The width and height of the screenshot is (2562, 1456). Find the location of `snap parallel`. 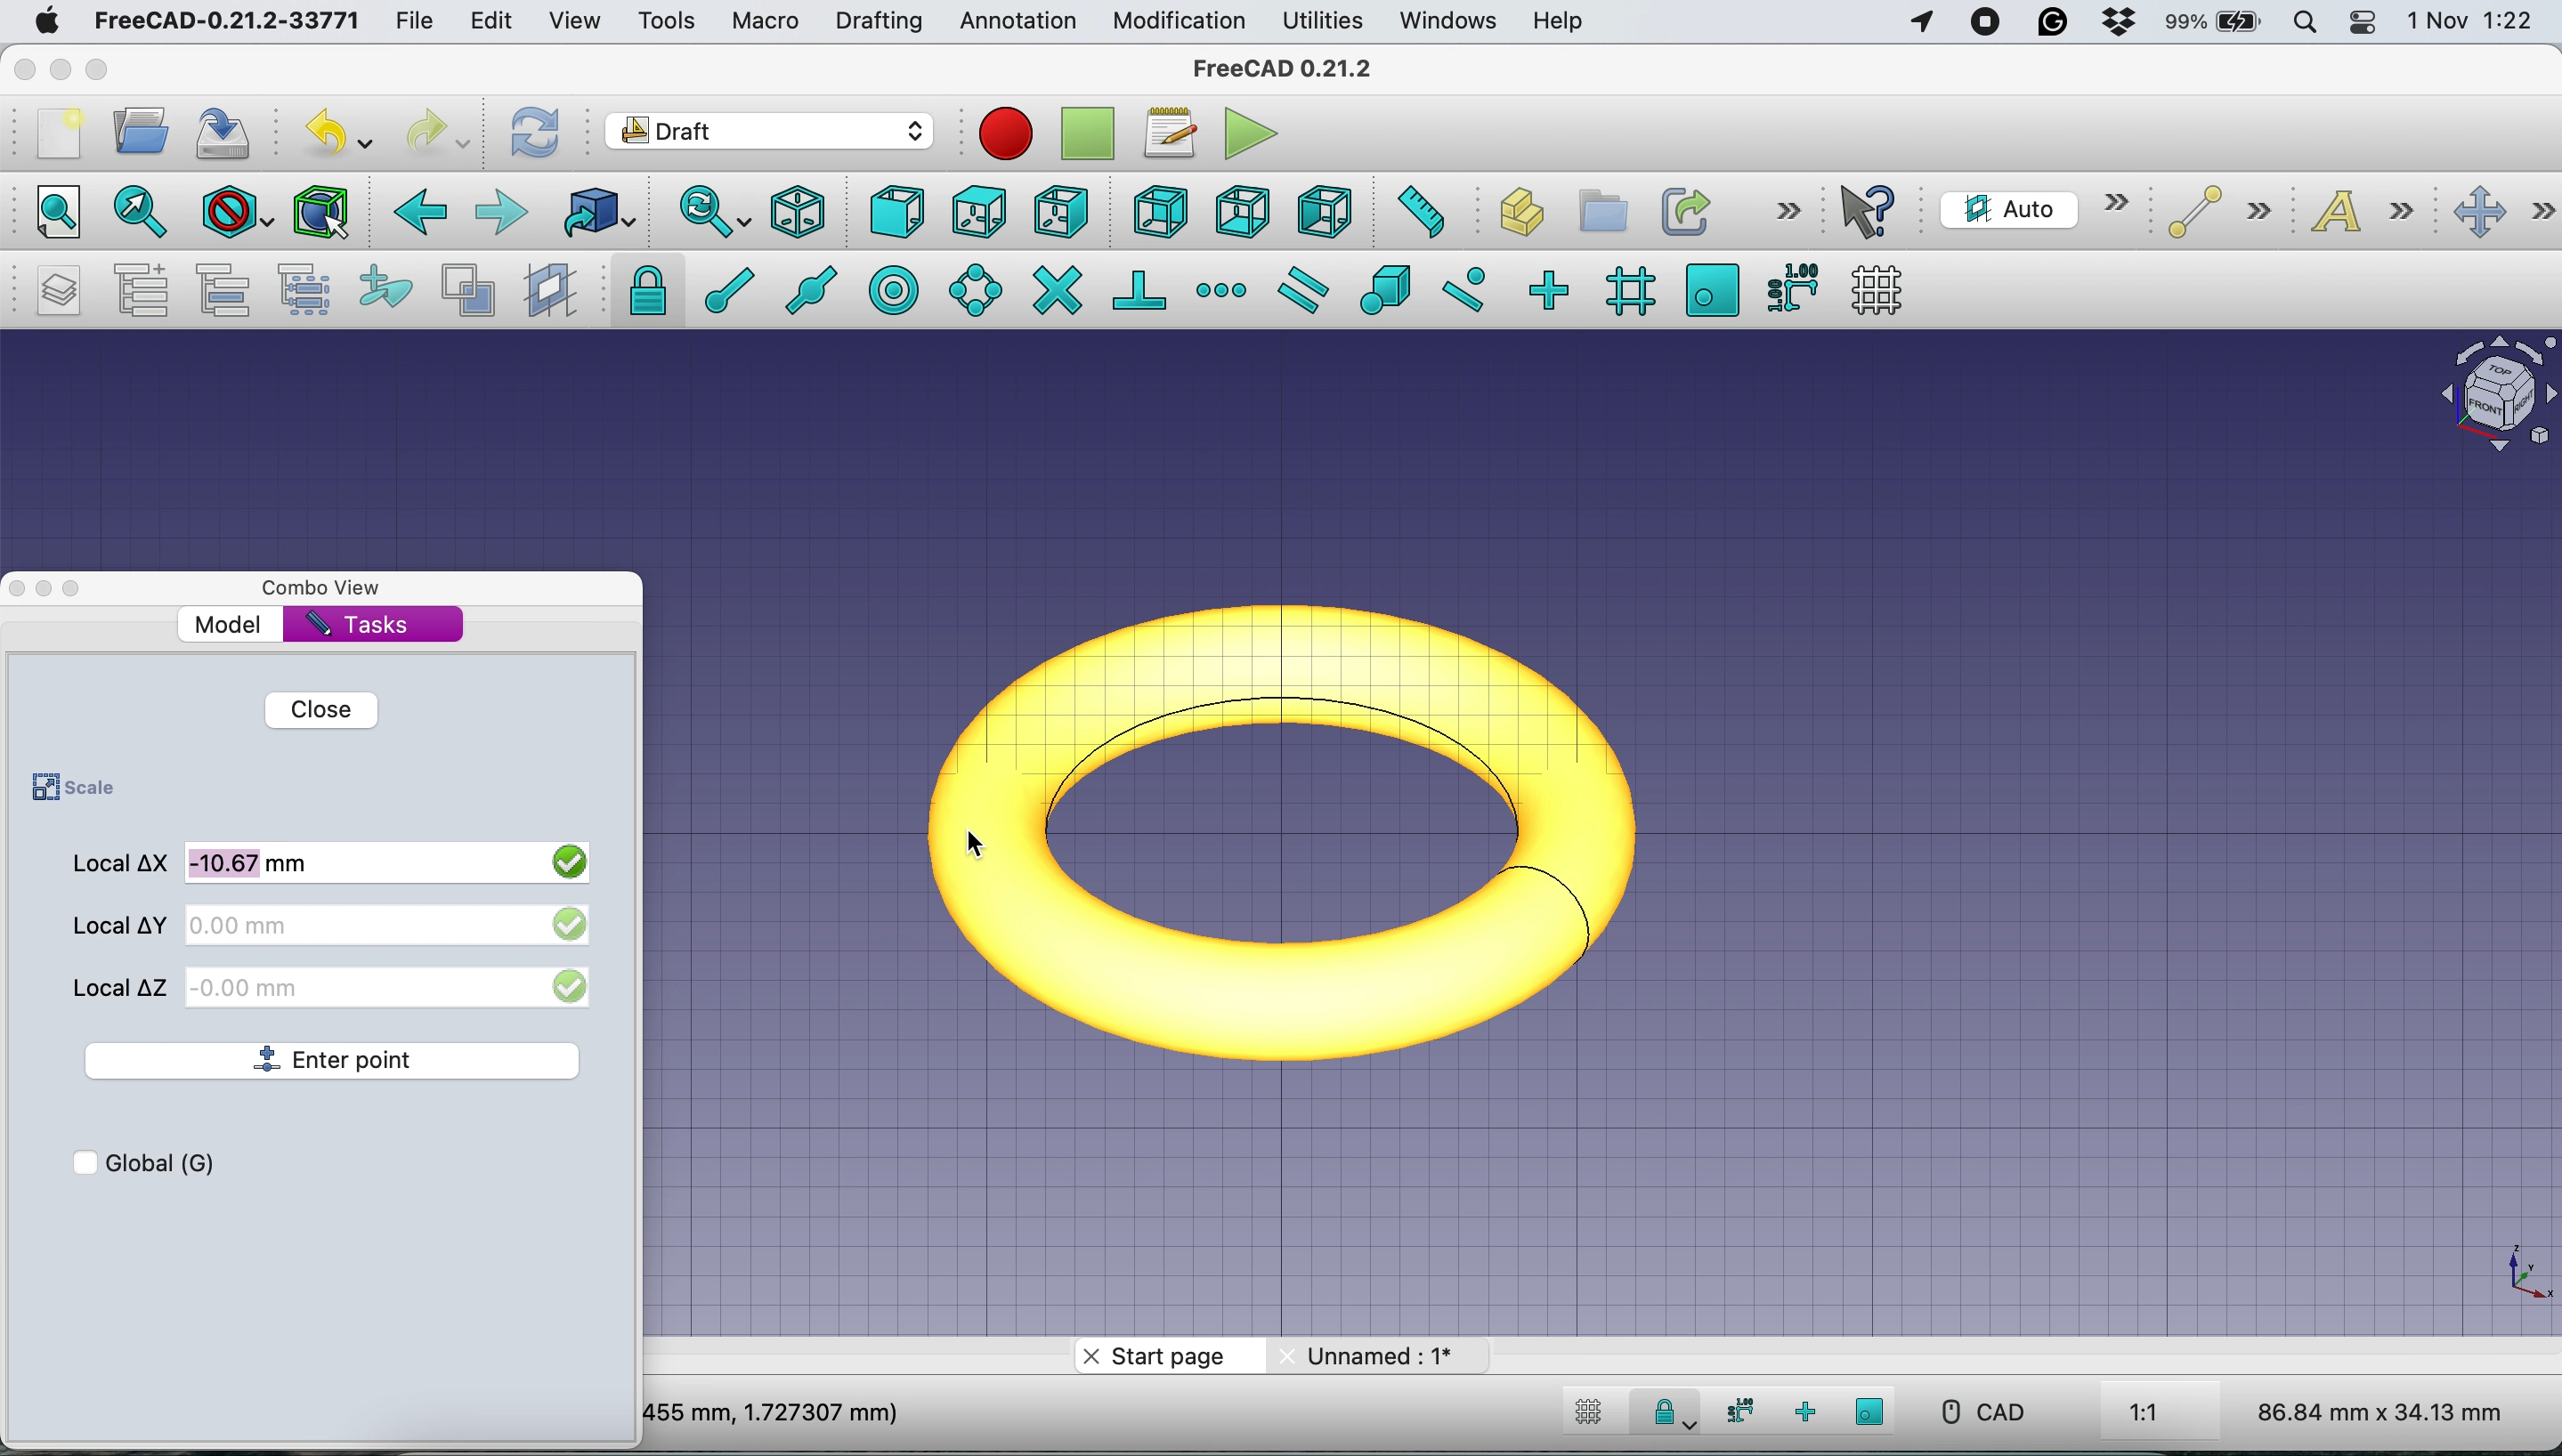

snap parallel is located at coordinates (1309, 289).